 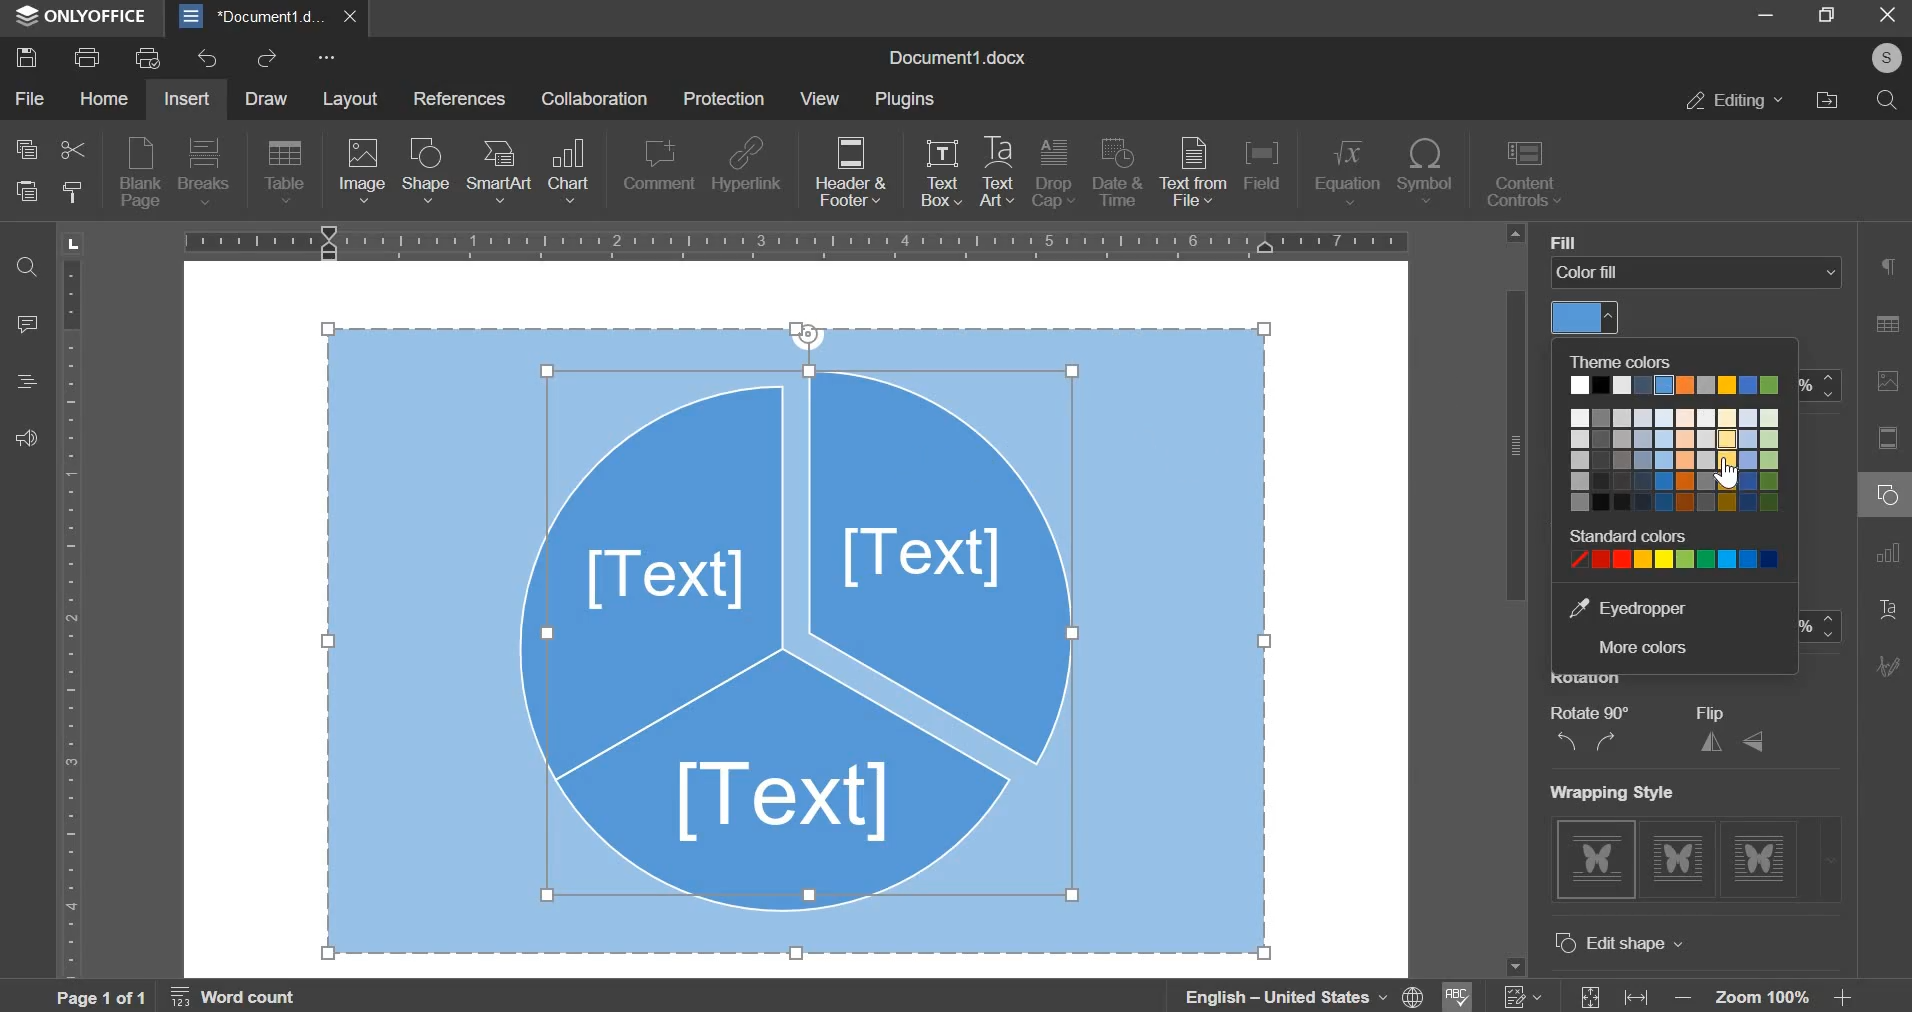 I want to click on shape, so click(x=427, y=170).